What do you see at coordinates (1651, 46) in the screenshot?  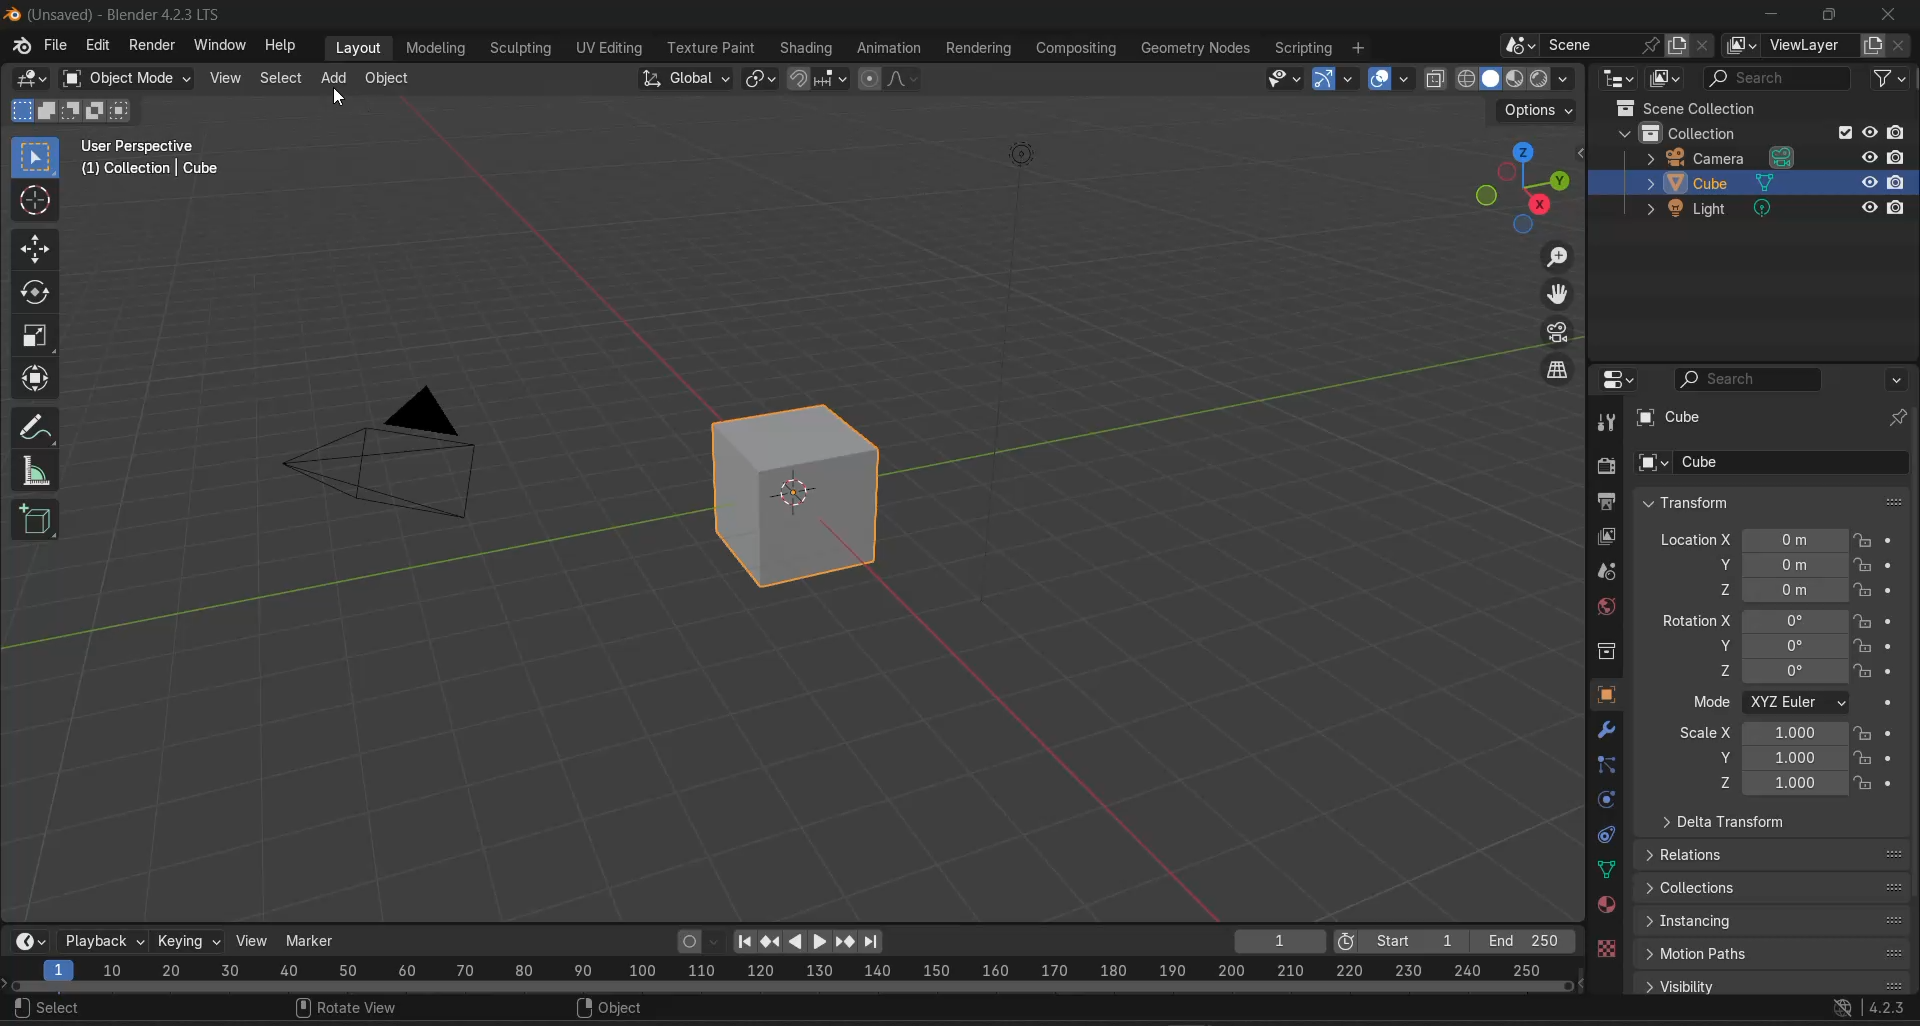 I see `pin scene to workspace` at bounding box center [1651, 46].